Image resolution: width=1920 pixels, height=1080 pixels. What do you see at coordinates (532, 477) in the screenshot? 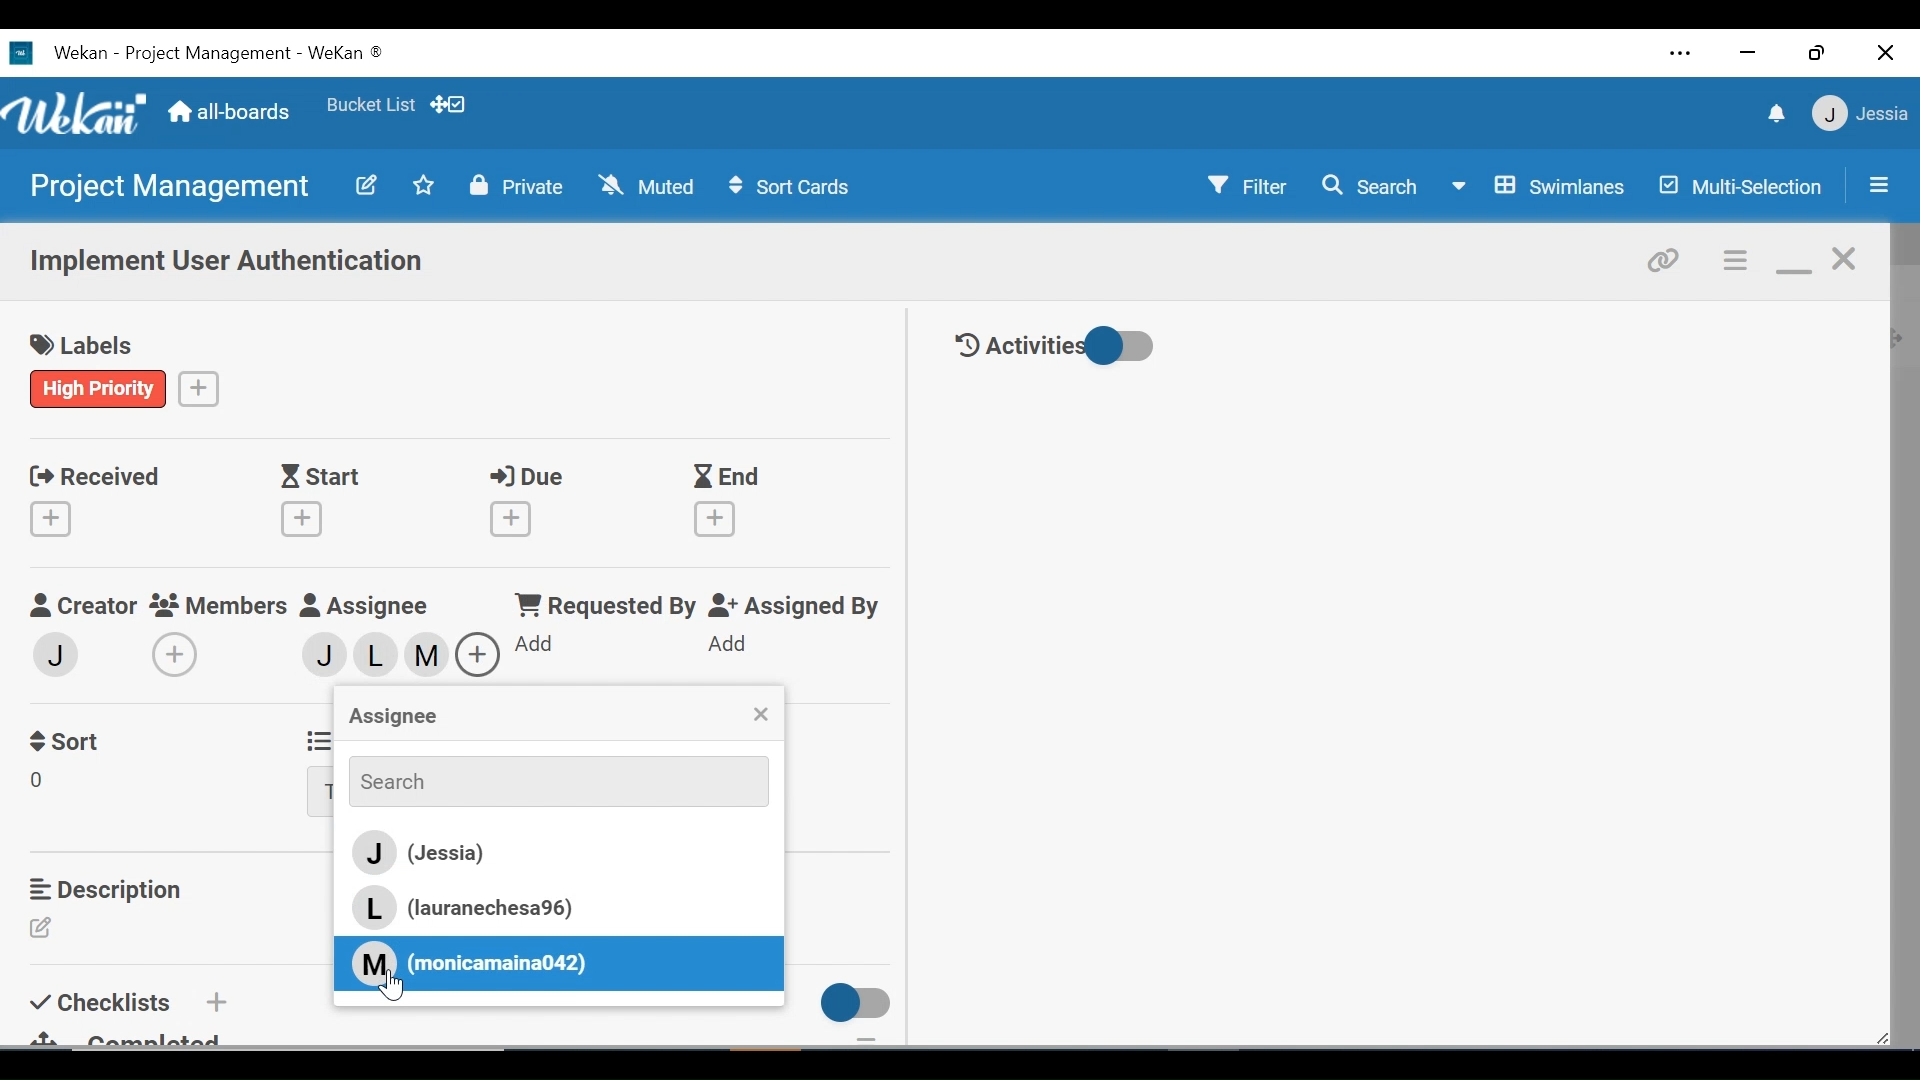
I see `Due Date` at bounding box center [532, 477].